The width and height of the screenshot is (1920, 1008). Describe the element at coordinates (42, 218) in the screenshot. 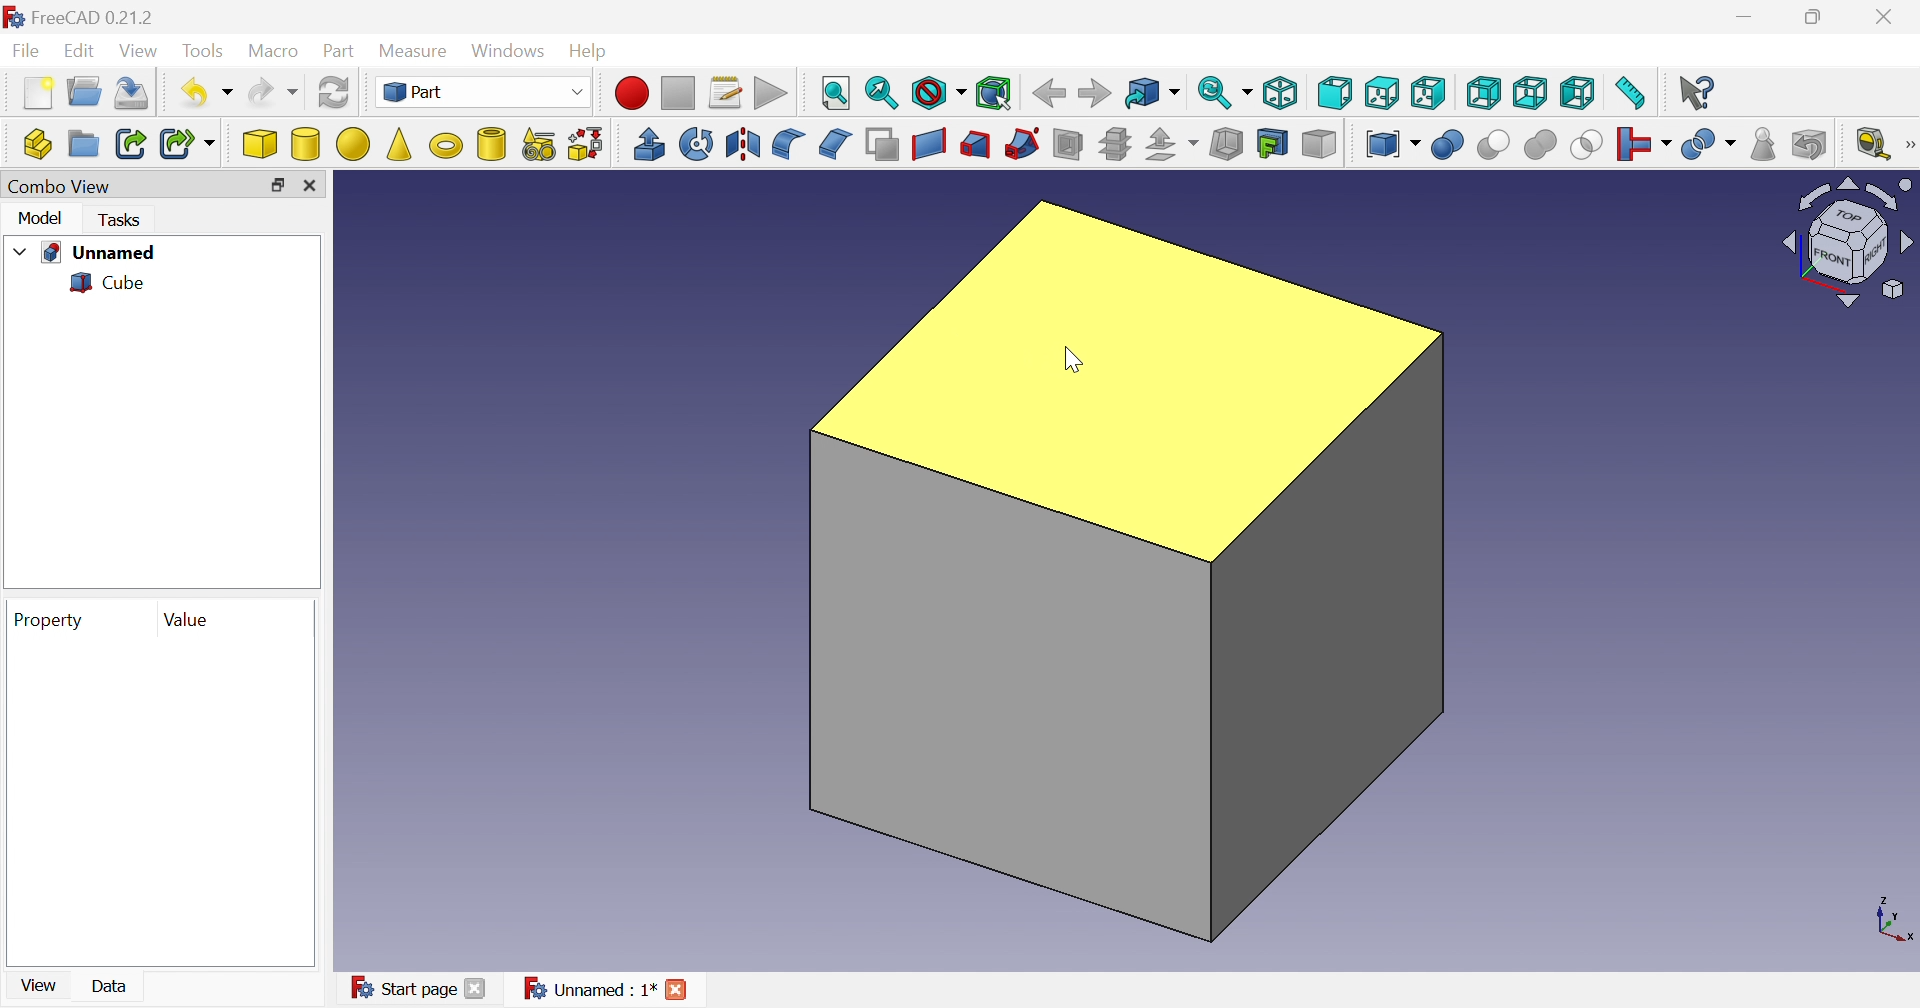

I see `Model` at that location.